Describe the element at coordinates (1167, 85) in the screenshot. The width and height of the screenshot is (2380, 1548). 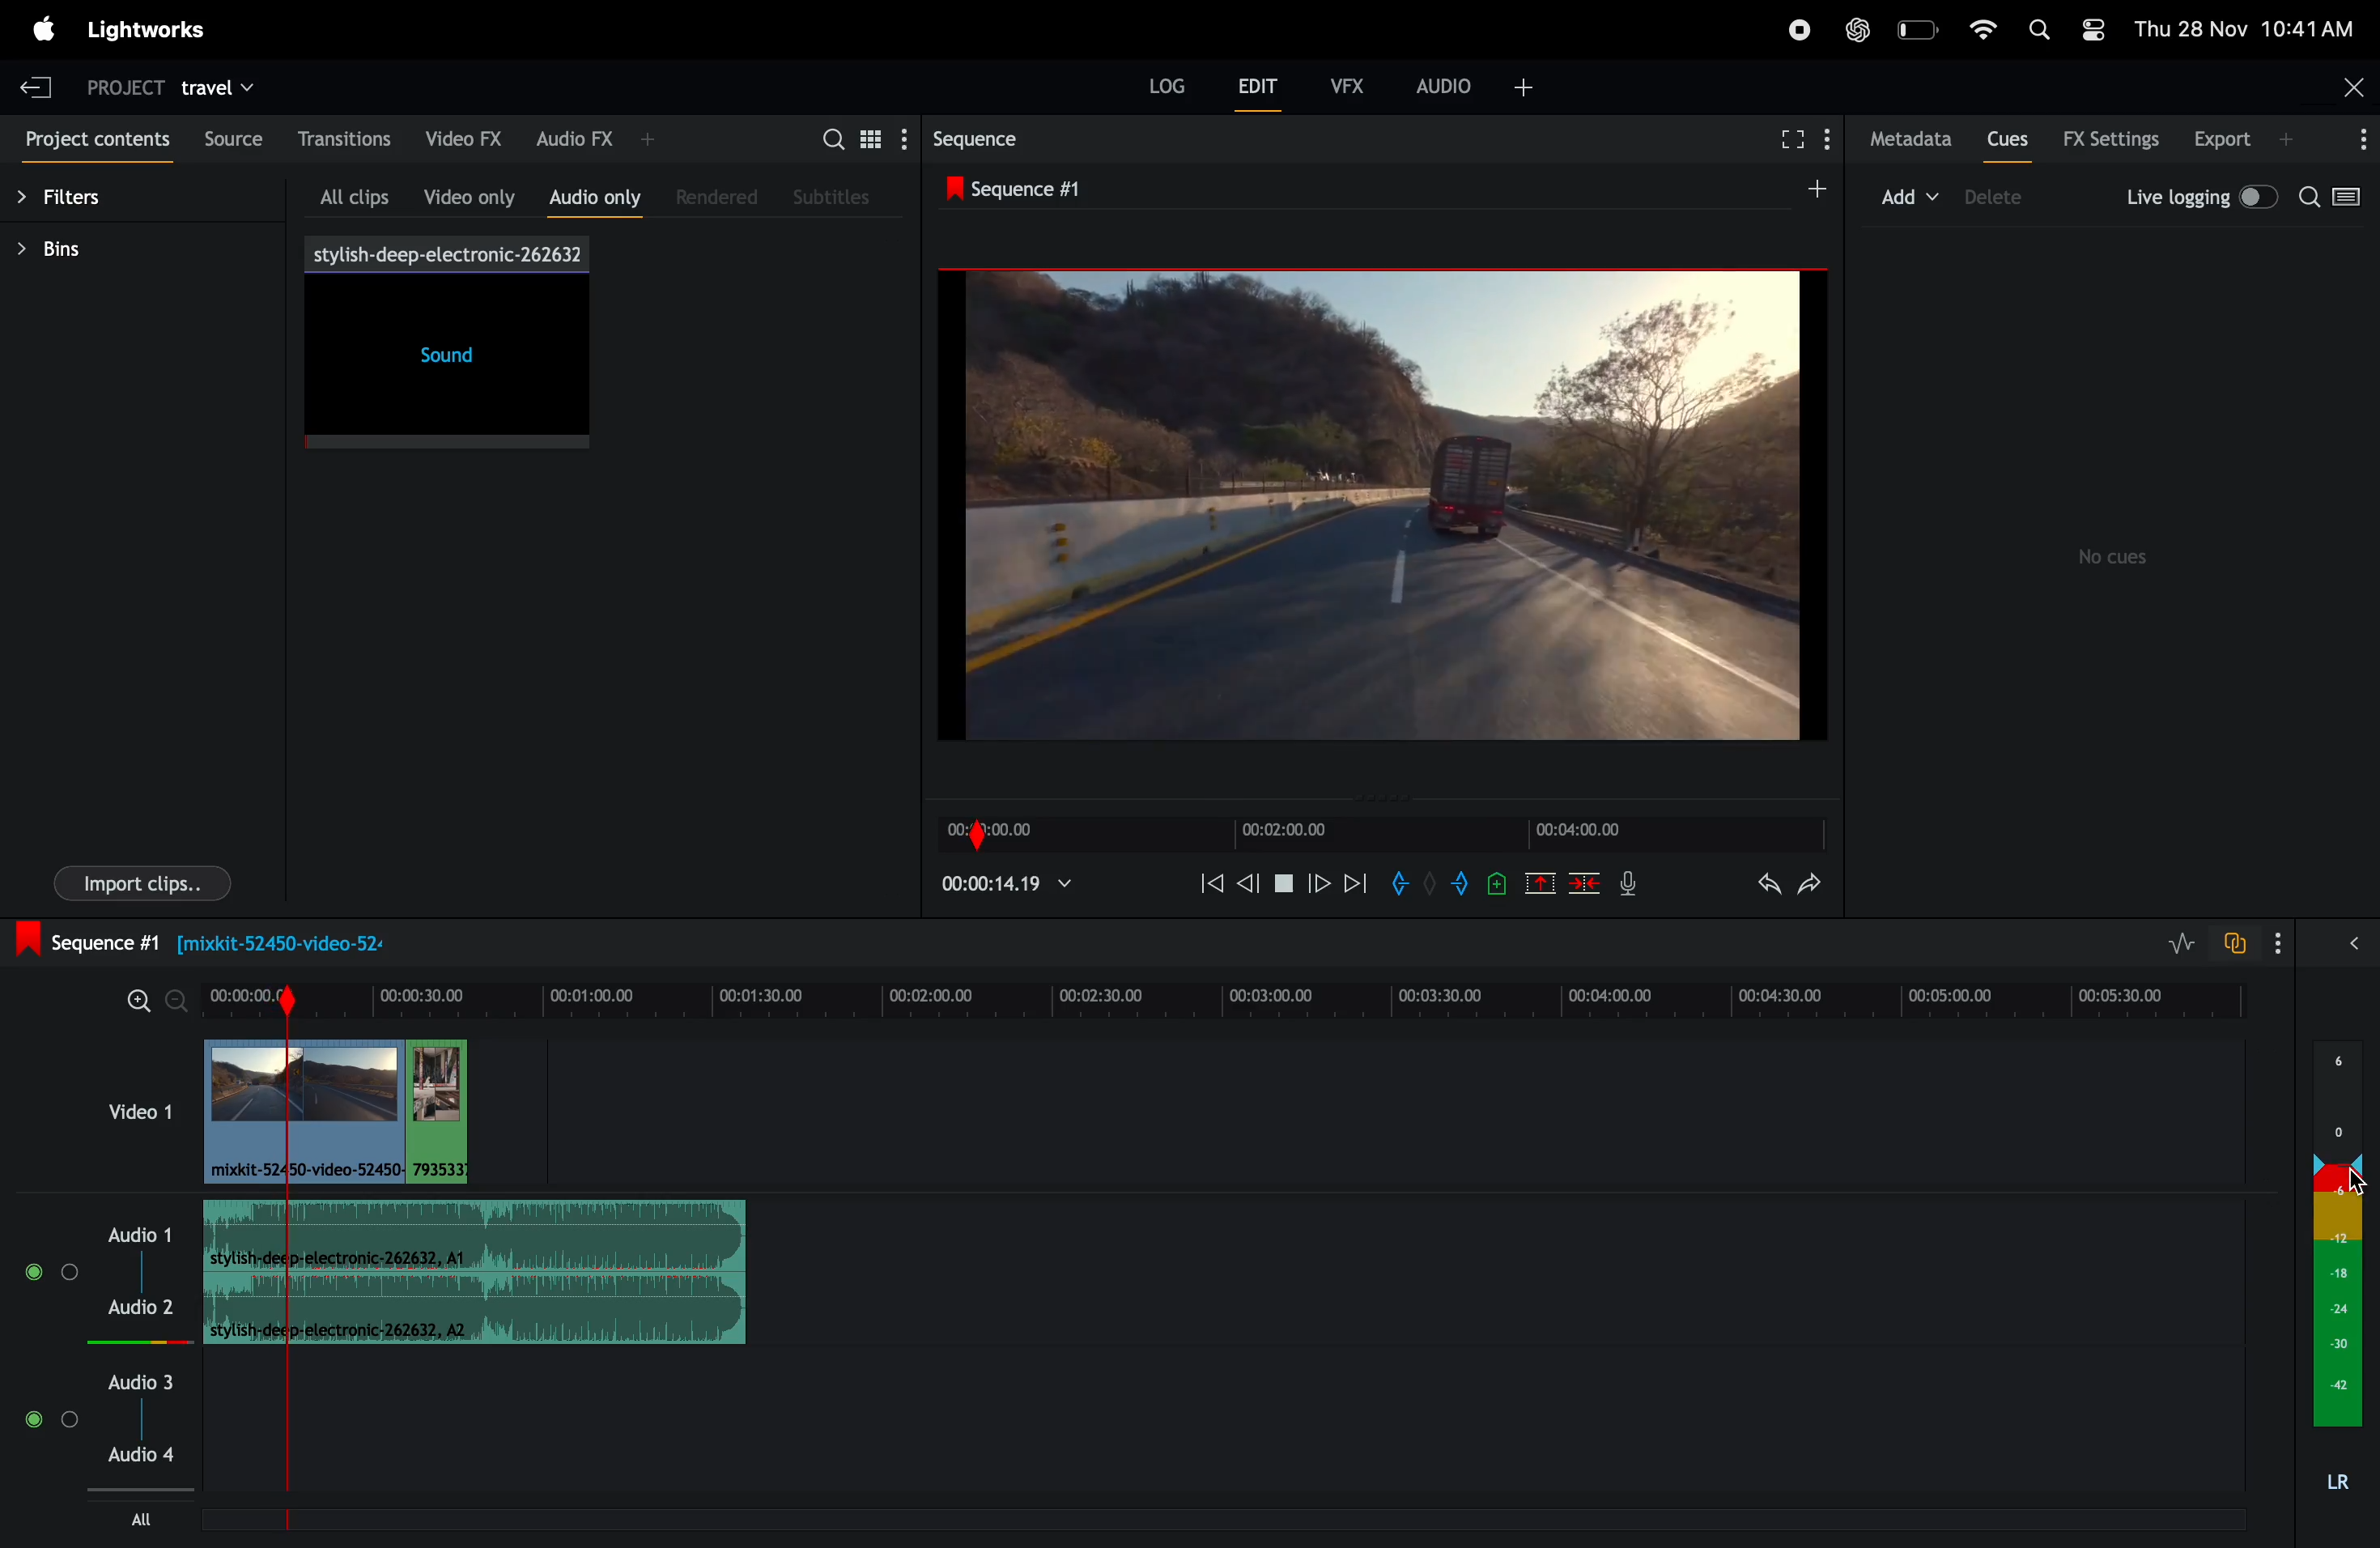
I see `LOG` at that location.